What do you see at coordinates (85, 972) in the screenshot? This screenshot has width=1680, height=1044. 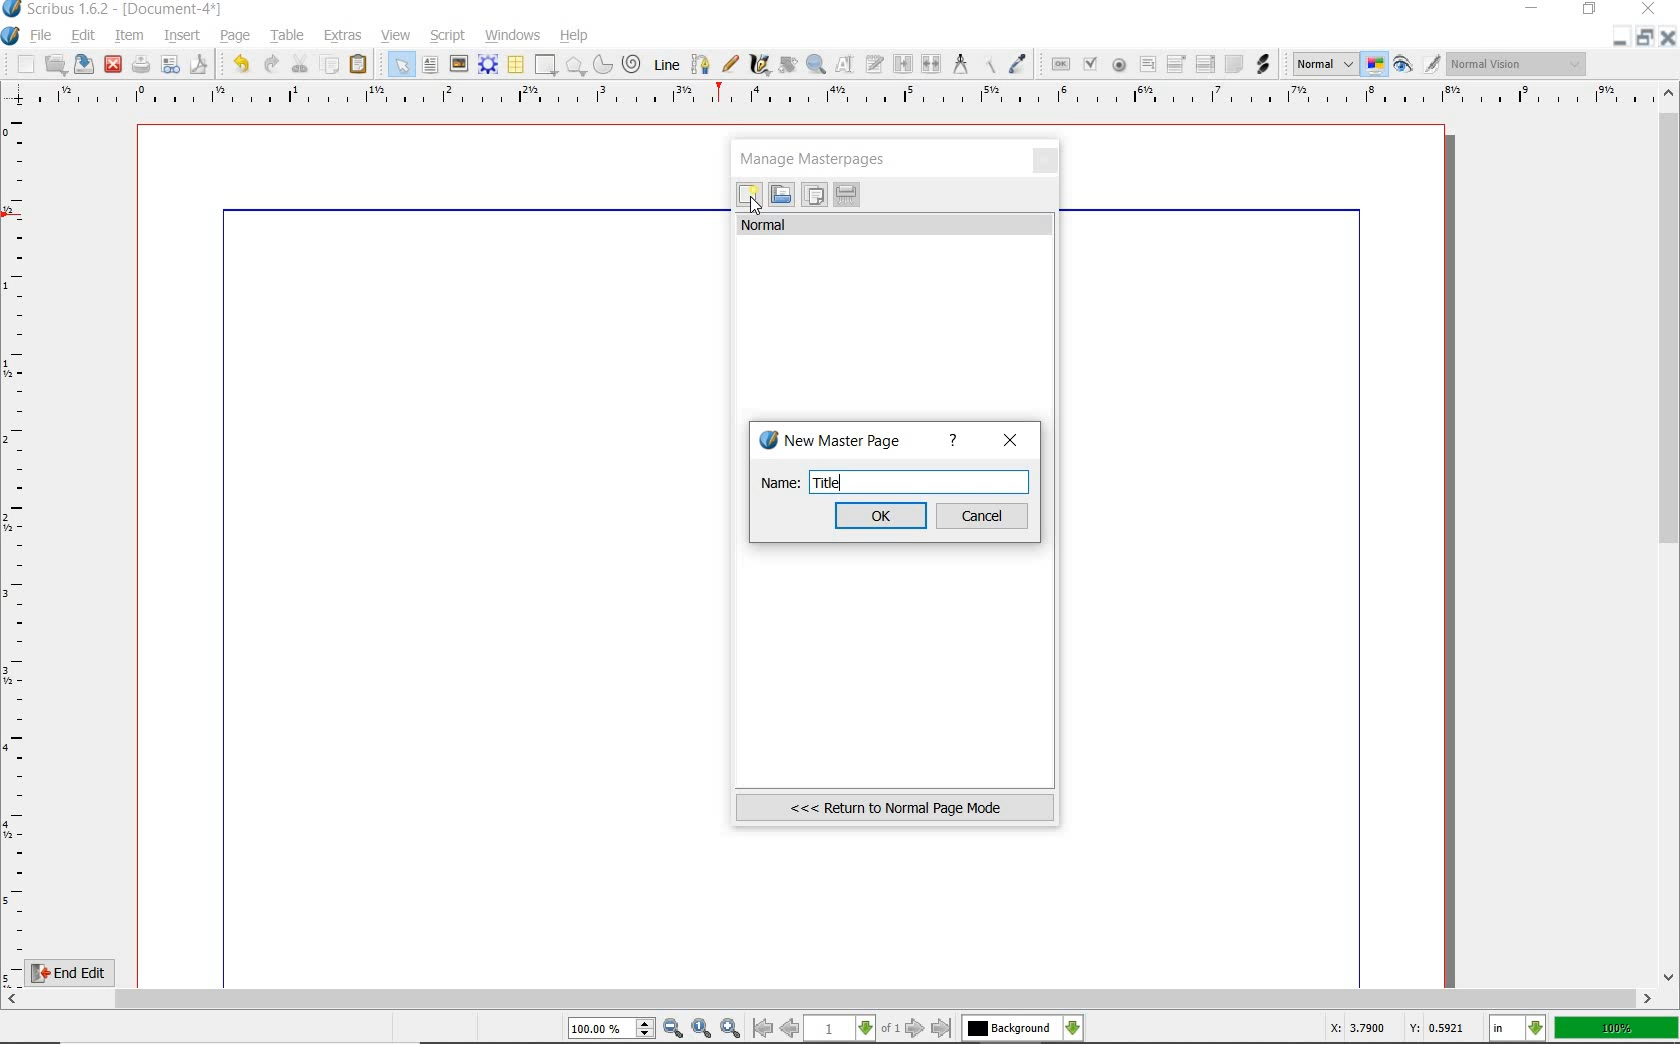 I see `End Edit` at bounding box center [85, 972].